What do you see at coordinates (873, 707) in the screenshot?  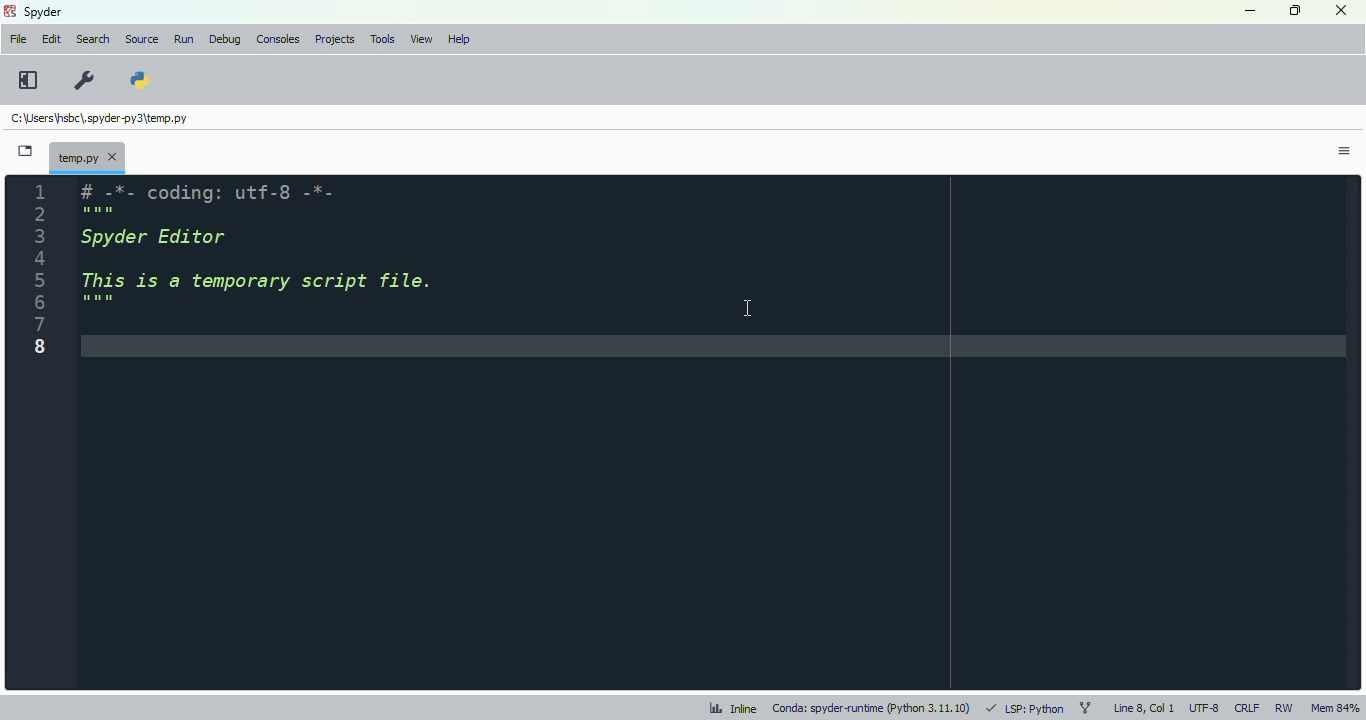 I see `conda: spyder-runtime (python 3. 11. 10)` at bounding box center [873, 707].